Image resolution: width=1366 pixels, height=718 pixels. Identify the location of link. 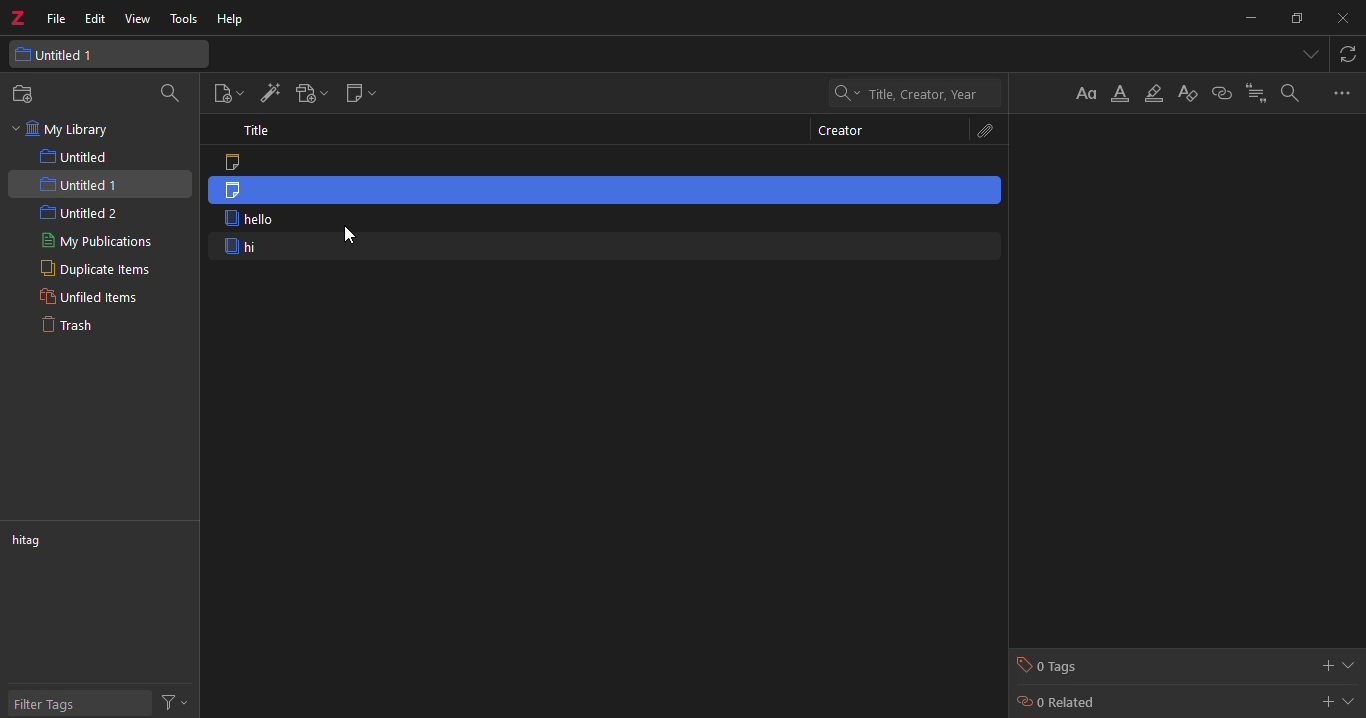
(1220, 92).